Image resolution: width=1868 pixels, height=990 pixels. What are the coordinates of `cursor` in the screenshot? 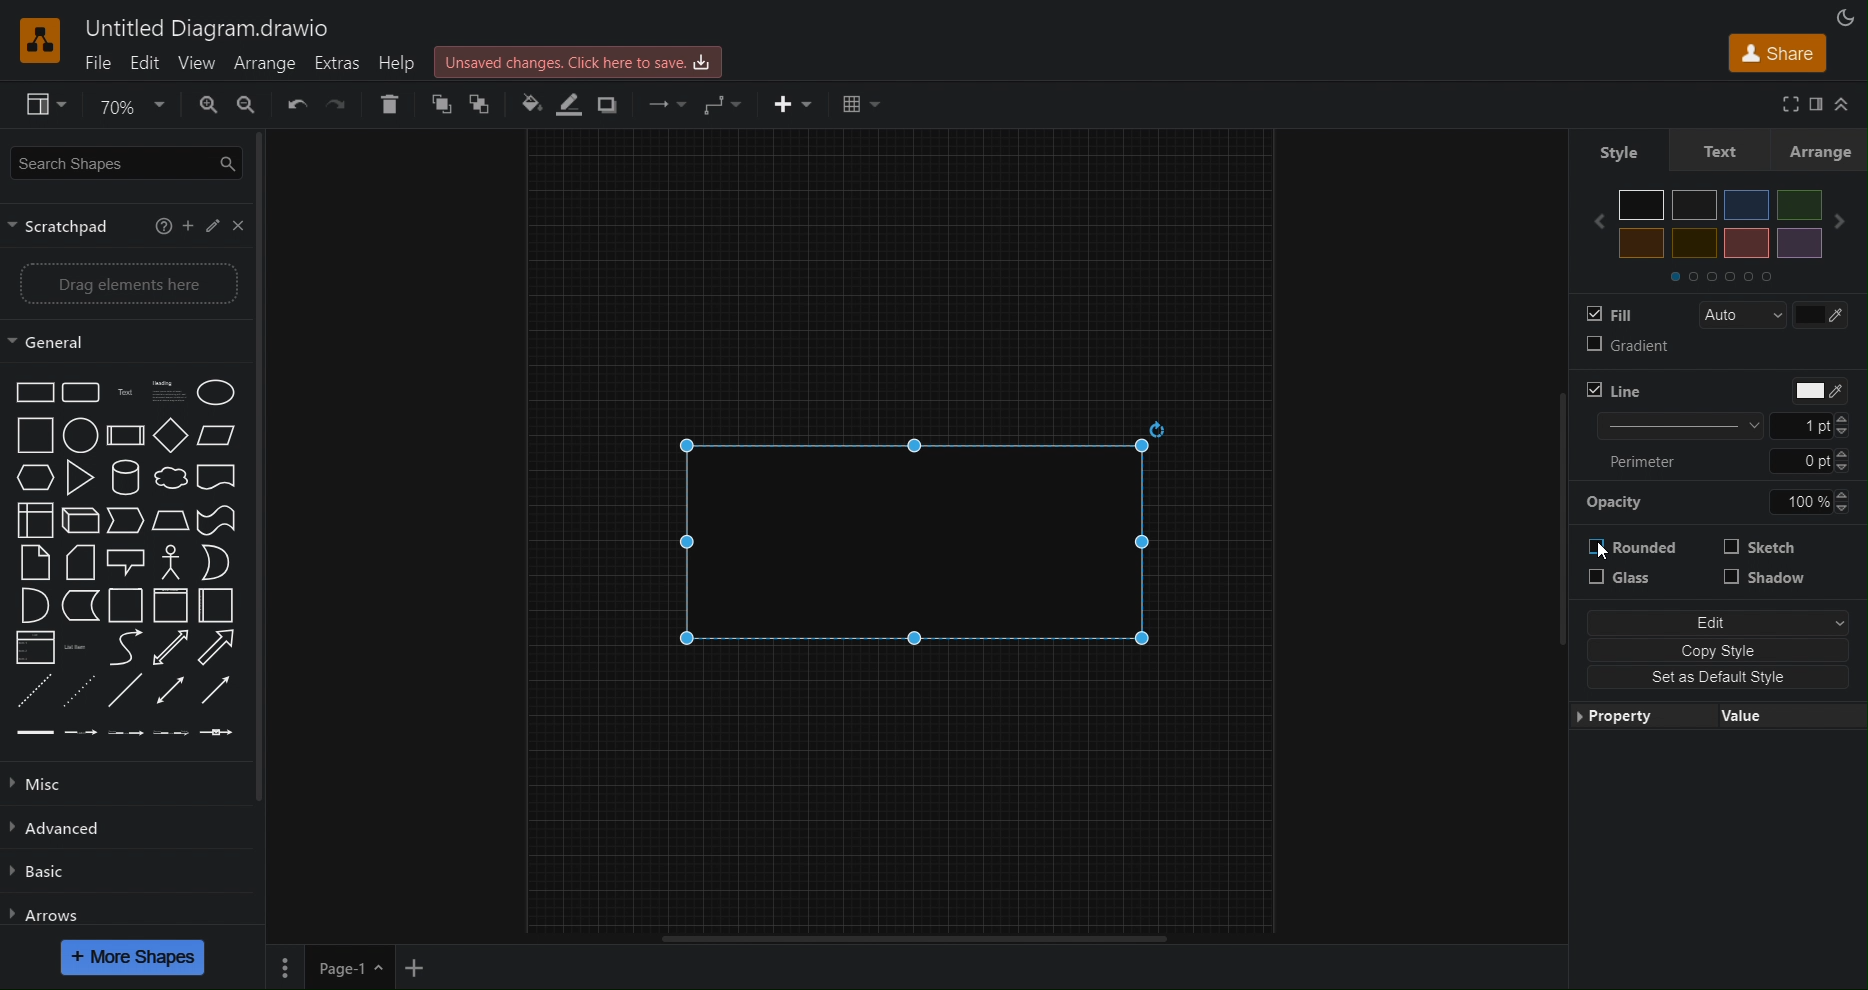 It's located at (1603, 553).